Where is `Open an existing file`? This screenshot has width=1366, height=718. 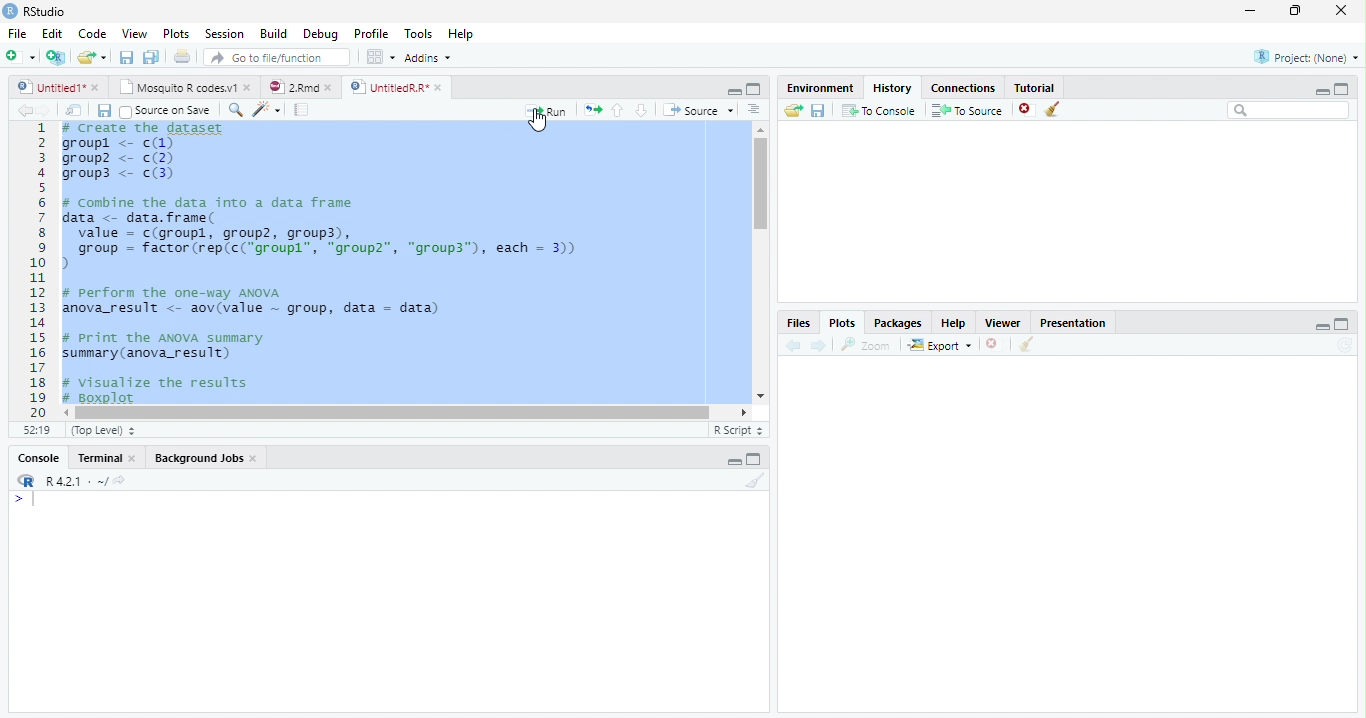
Open an existing file is located at coordinates (92, 57).